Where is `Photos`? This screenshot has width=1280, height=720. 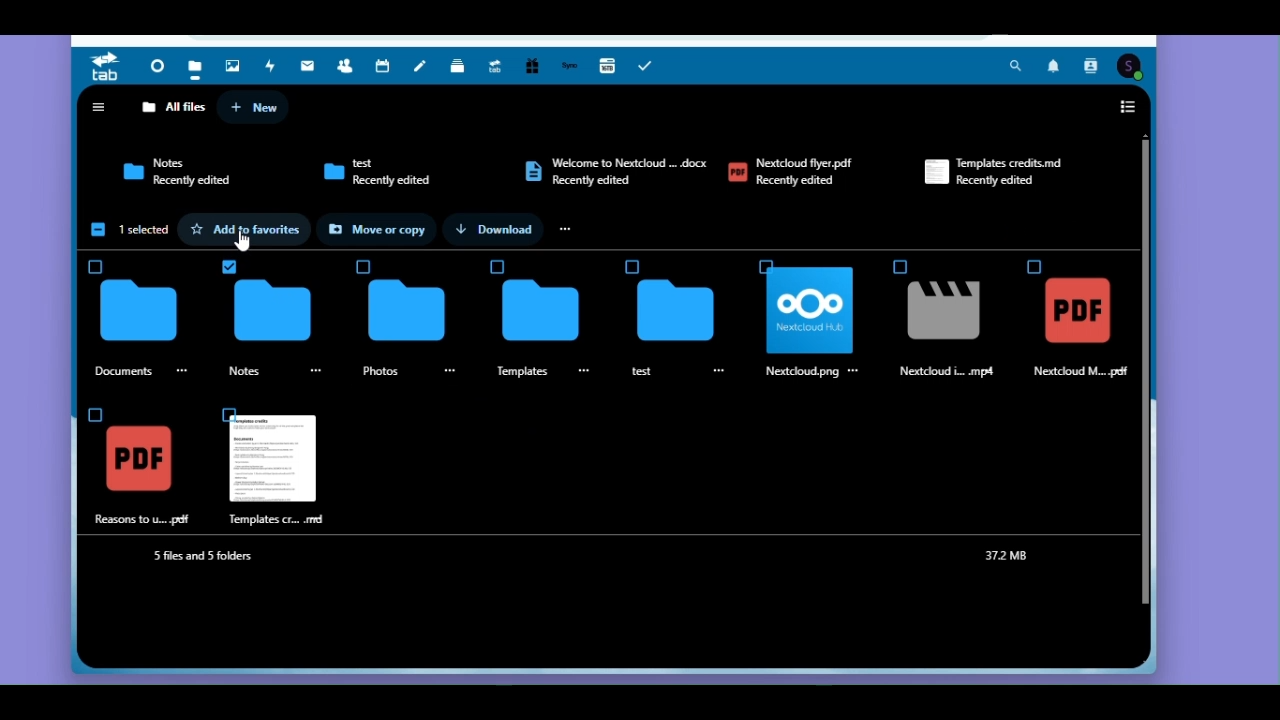
Photos is located at coordinates (233, 64).